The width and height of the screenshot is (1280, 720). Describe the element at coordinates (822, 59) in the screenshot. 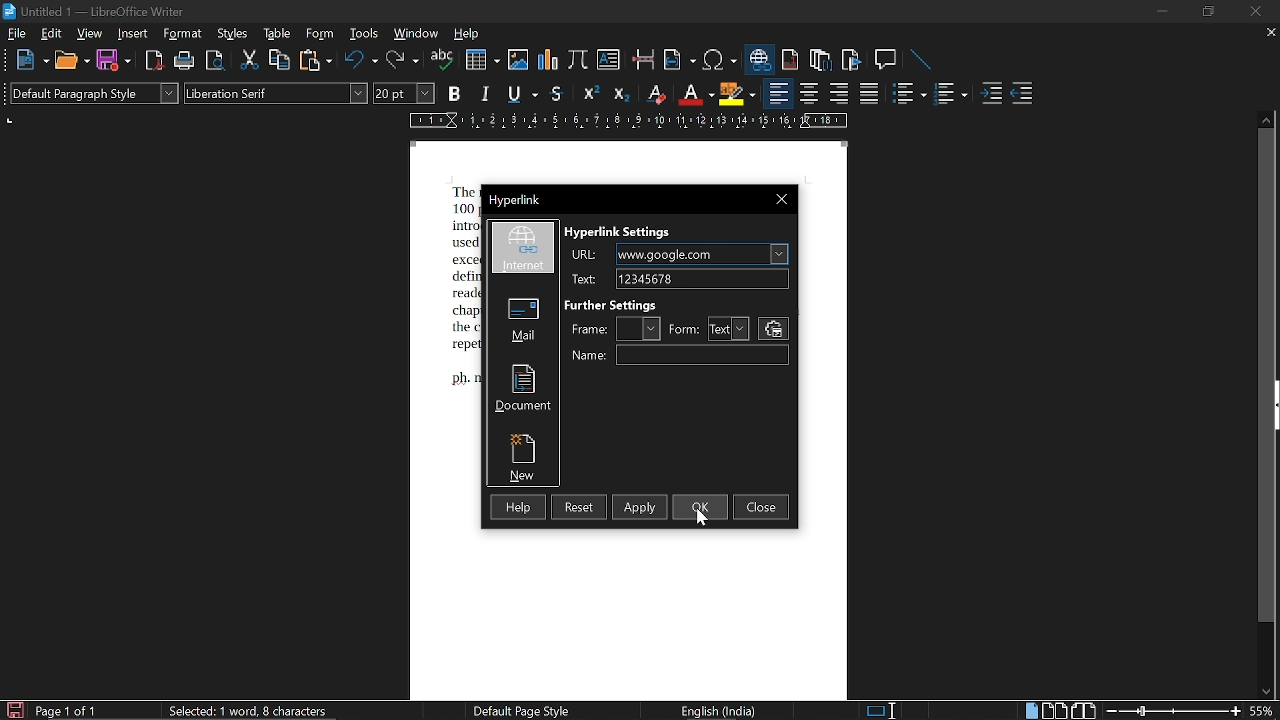

I see `insert endnote` at that location.